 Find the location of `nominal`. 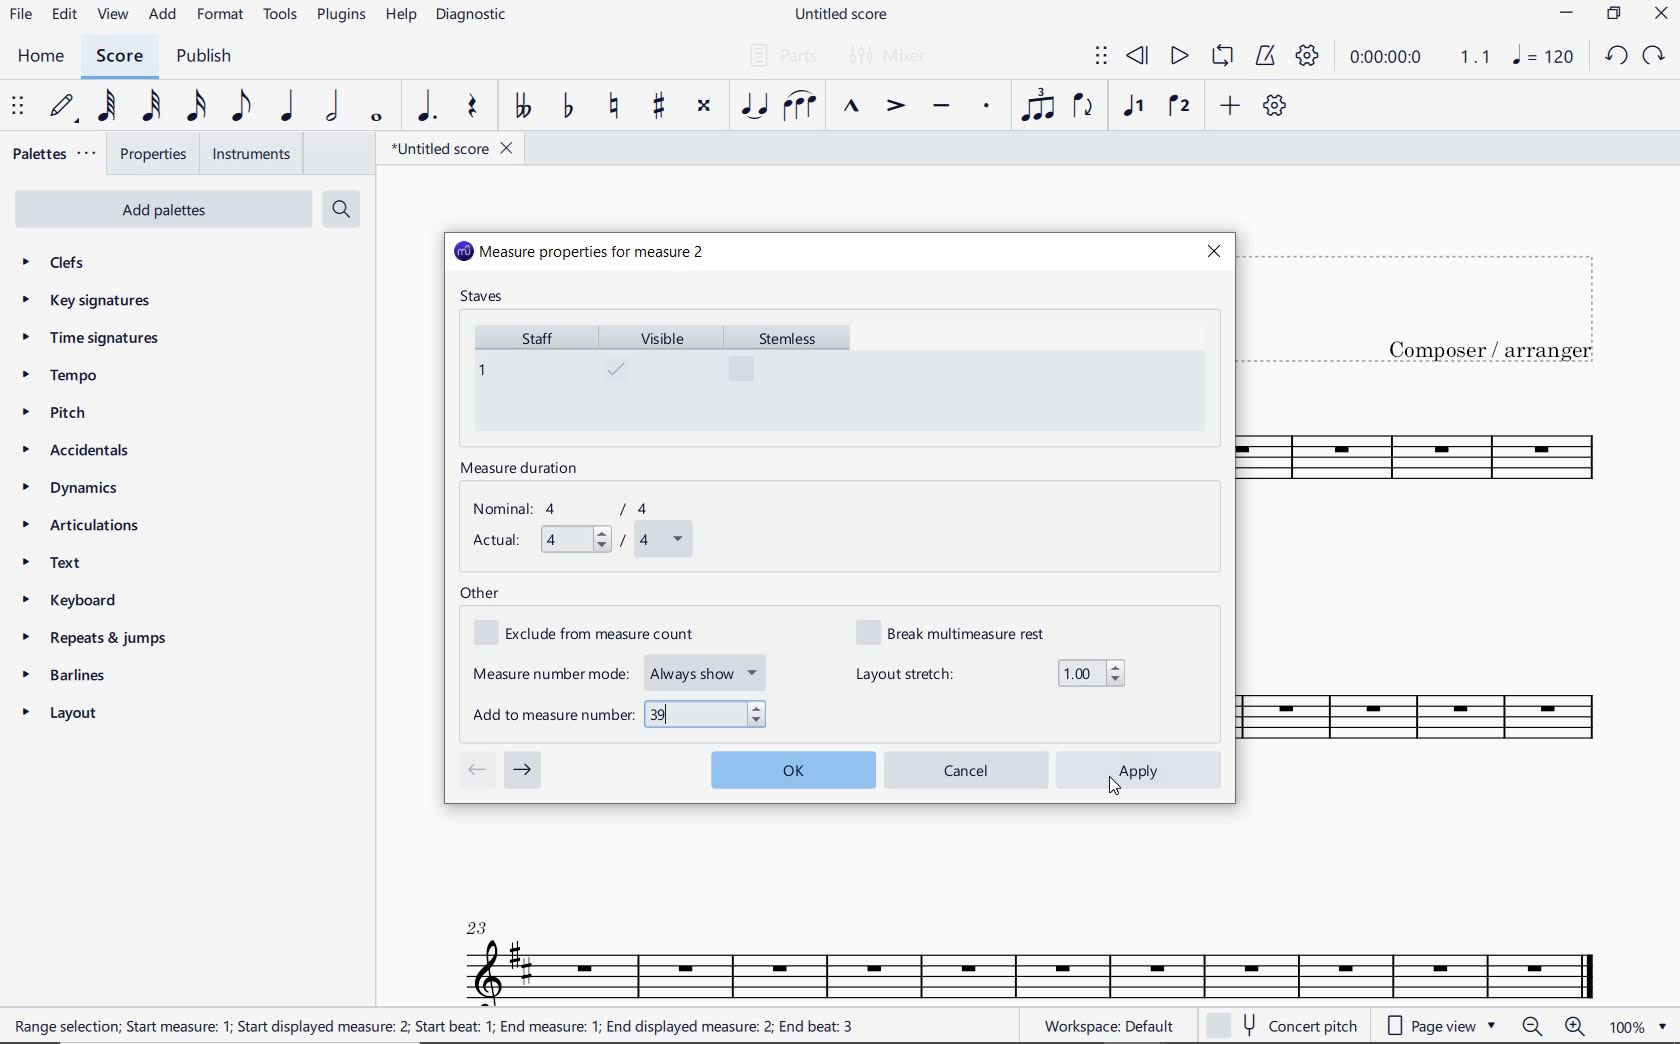

nominal is located at coordinates (571, 509).